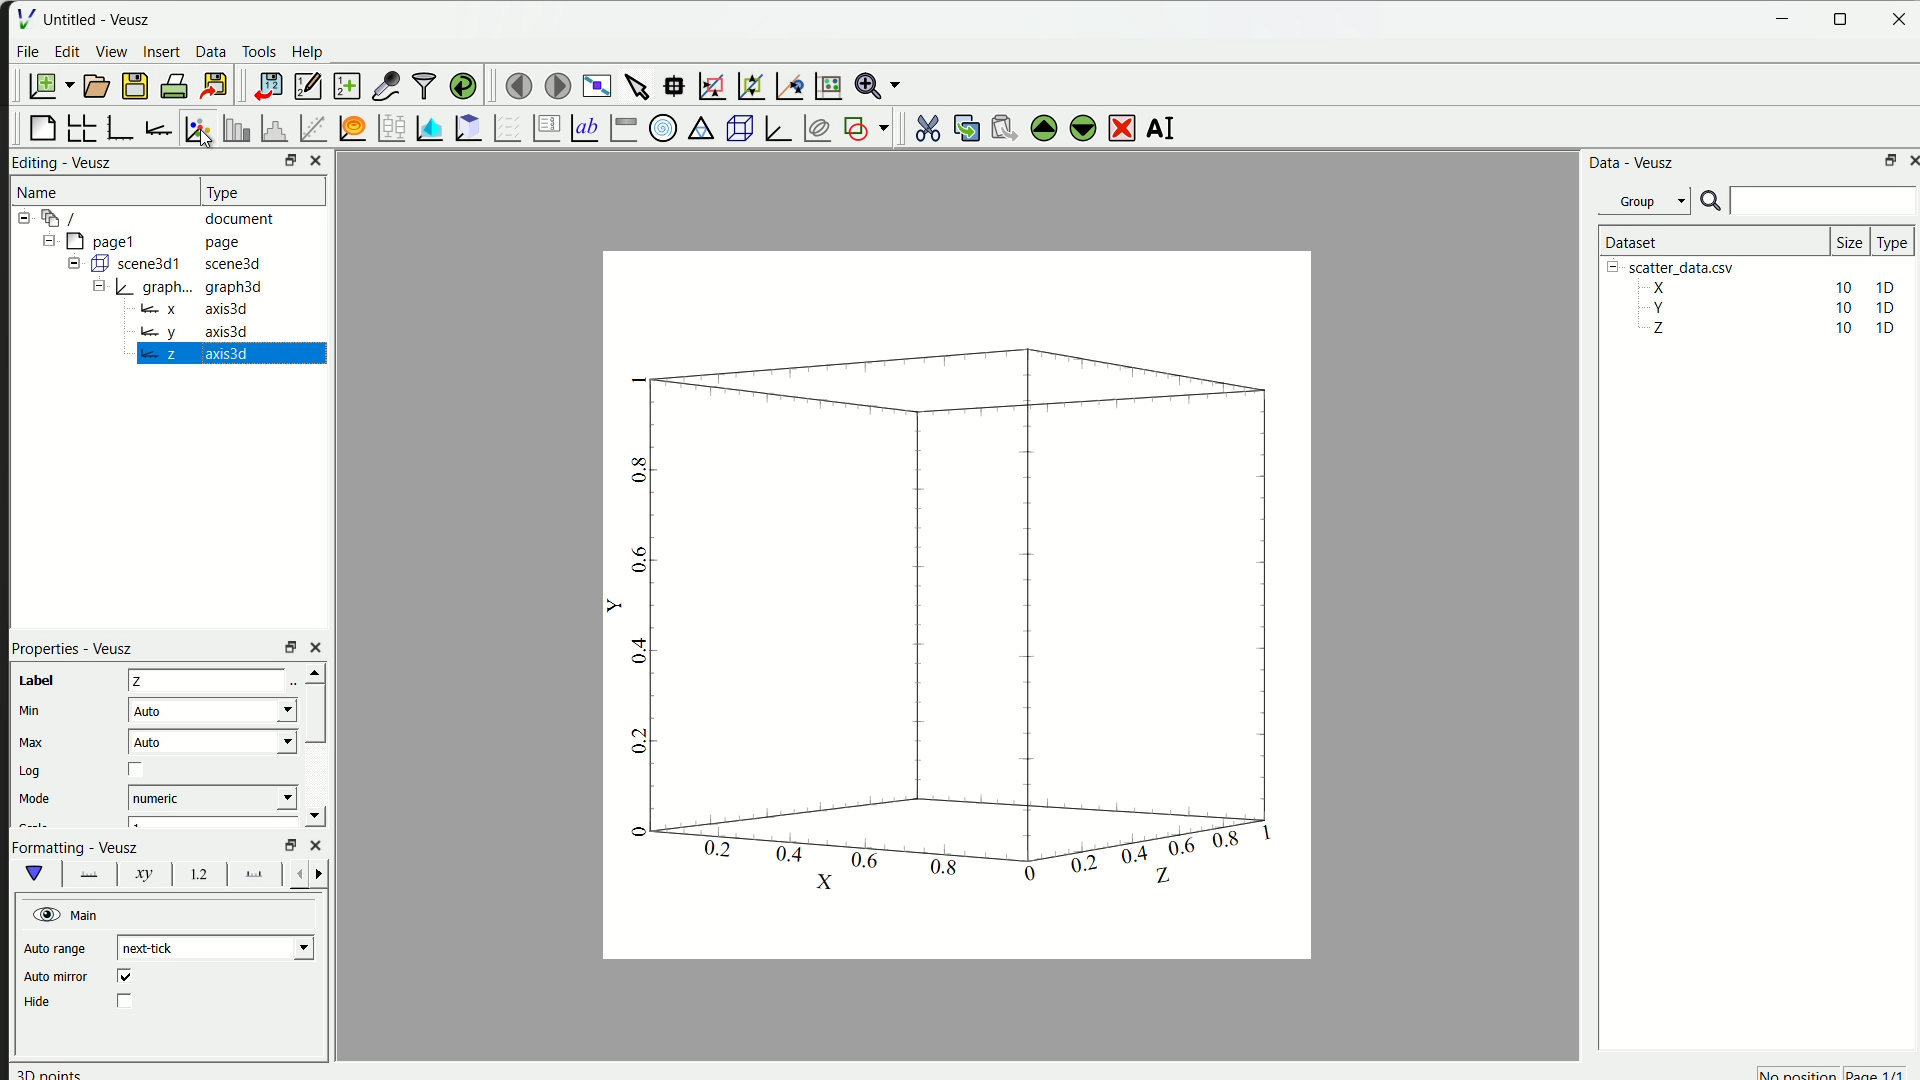 The image size is (1920, 1080). Describe the element at coordinates (698, 128) in the screenshot. I see `Ternary Graph` at that location.